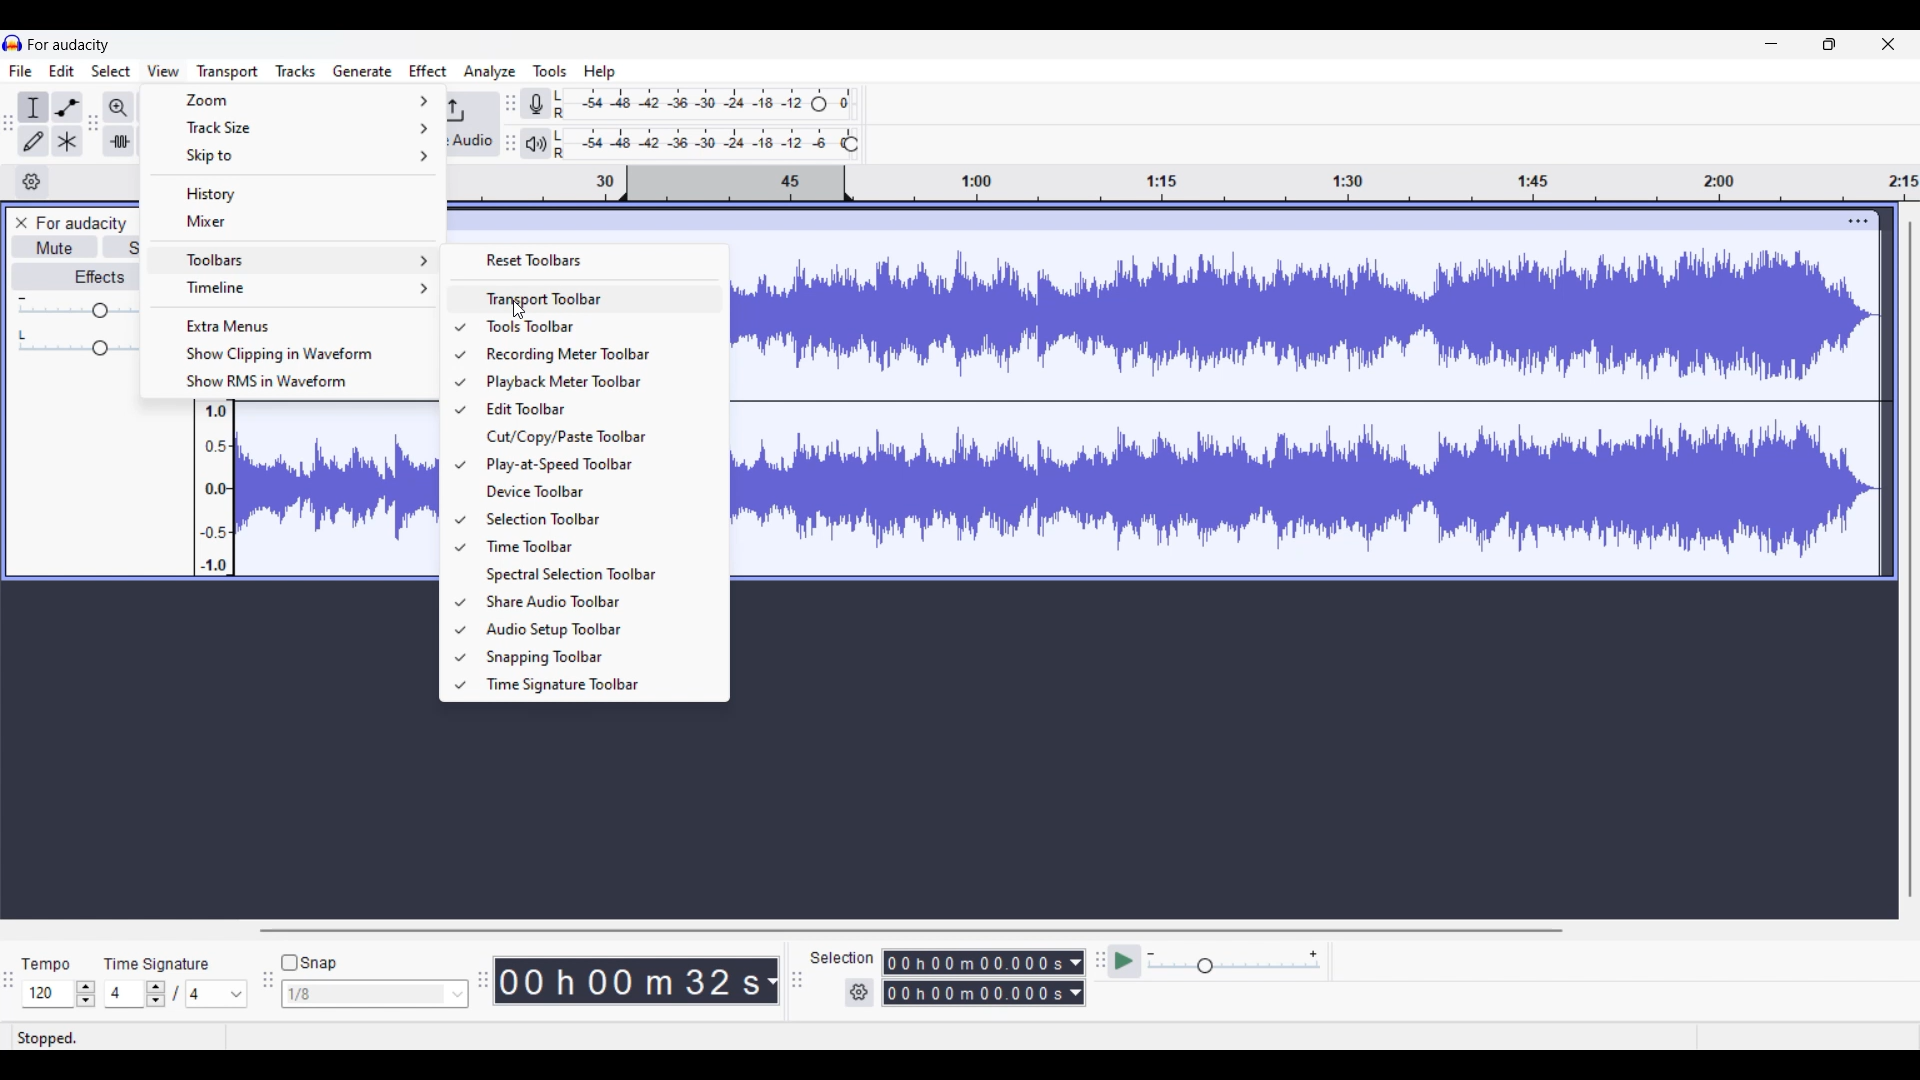 This screenshot has height=1080, width=1920. I want to click on Cut/Copy/Paste toolbar, so click(599, 436).